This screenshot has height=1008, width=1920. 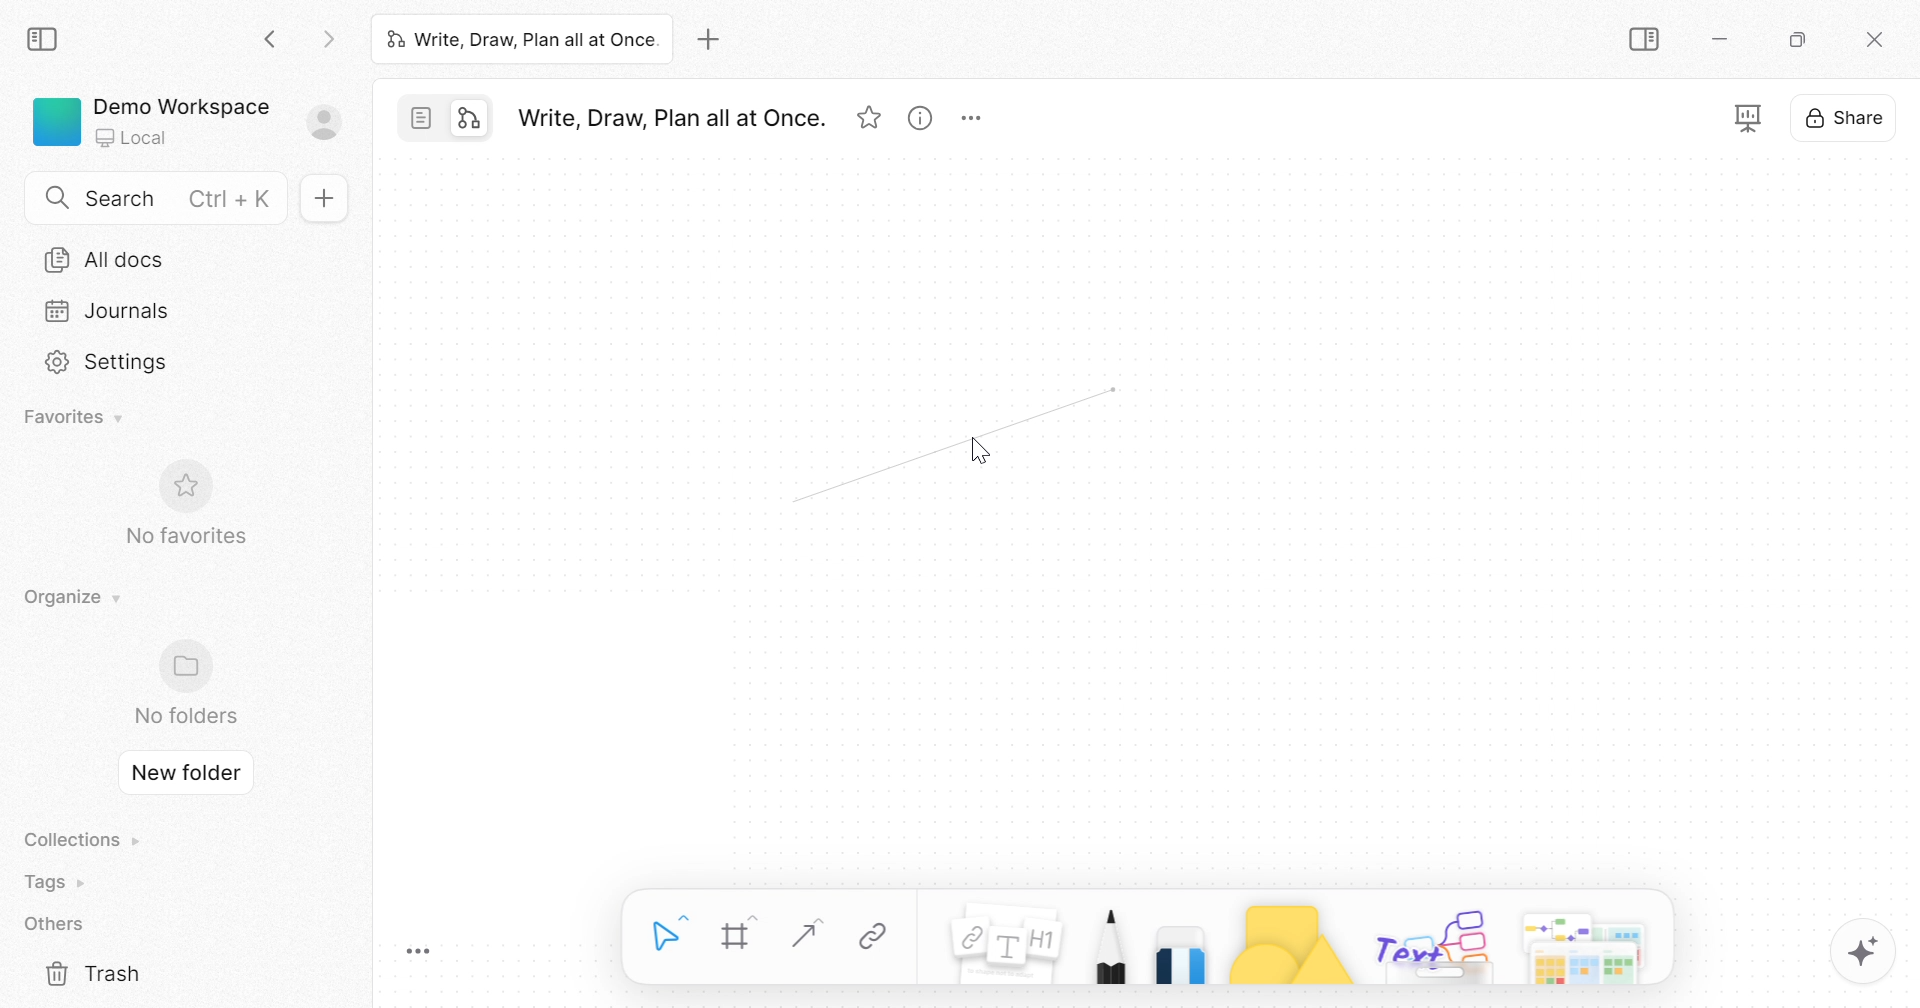 I want to click on Minimize, so click(x=1726, y=43).